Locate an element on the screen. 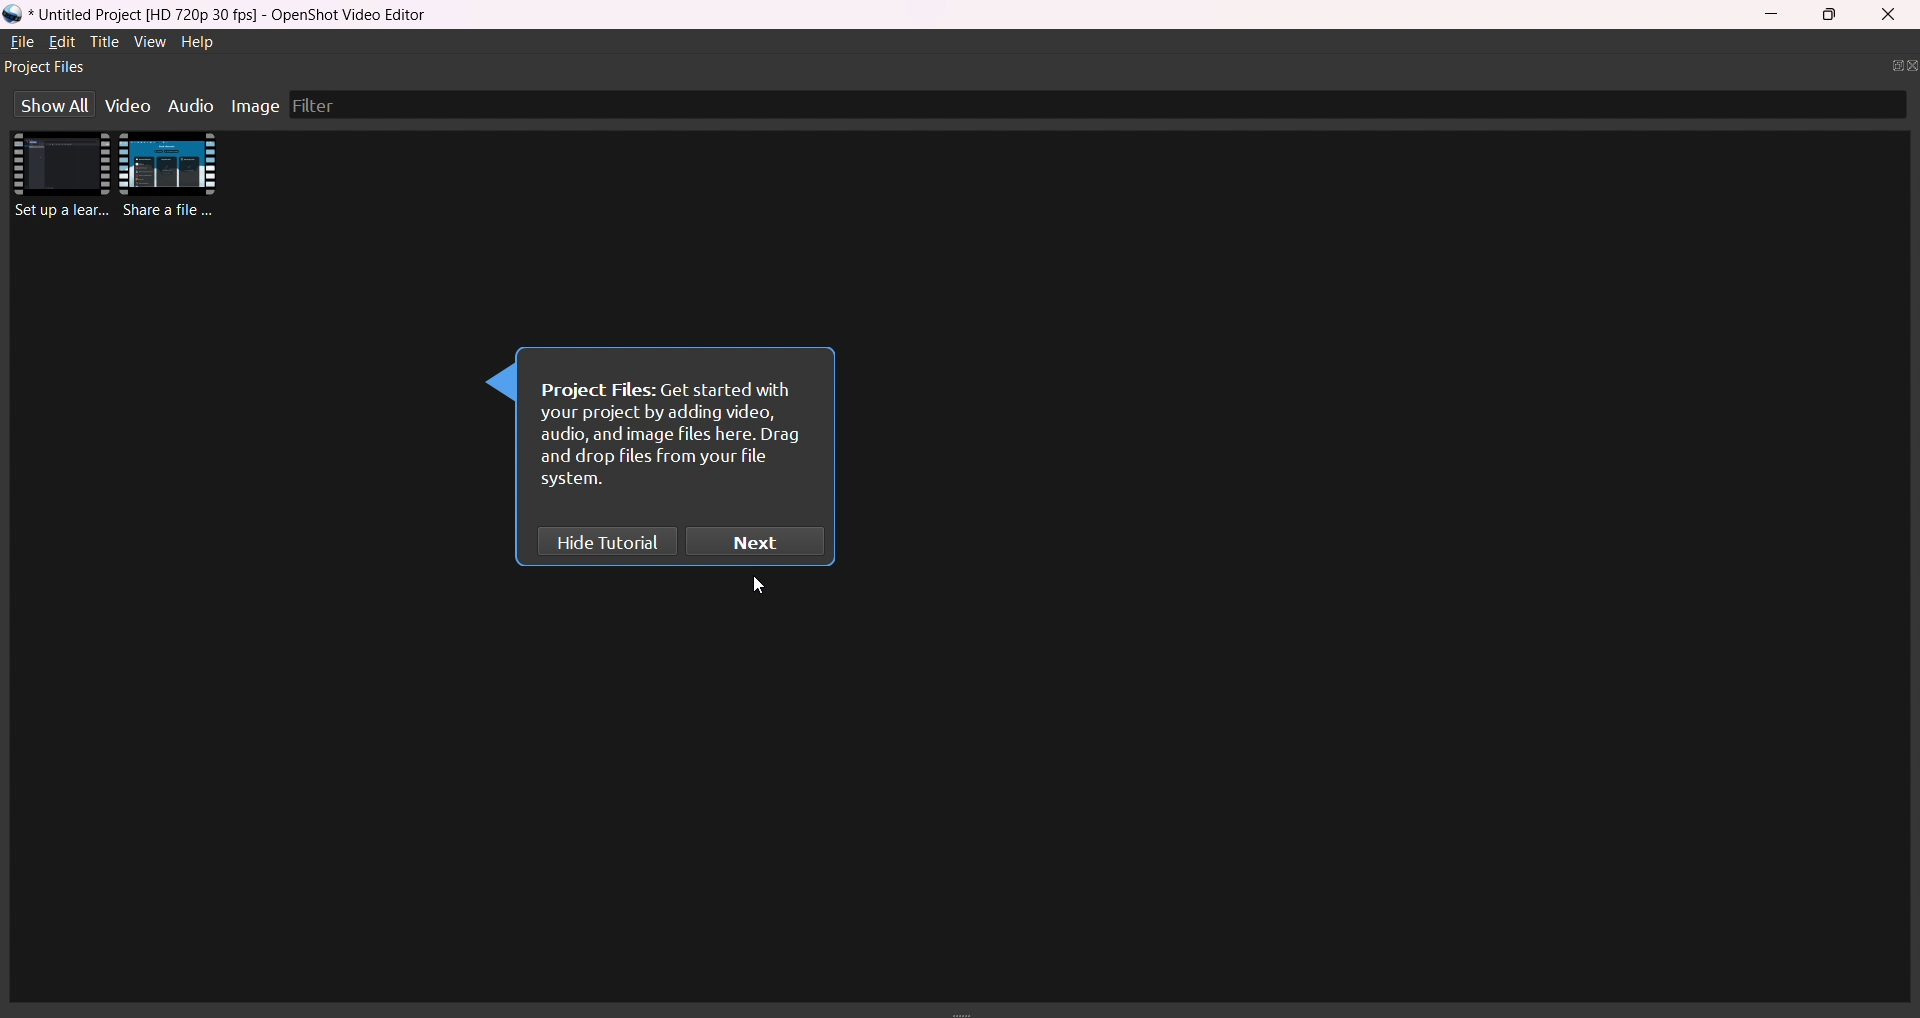  title is located at coordinates (244, 15).